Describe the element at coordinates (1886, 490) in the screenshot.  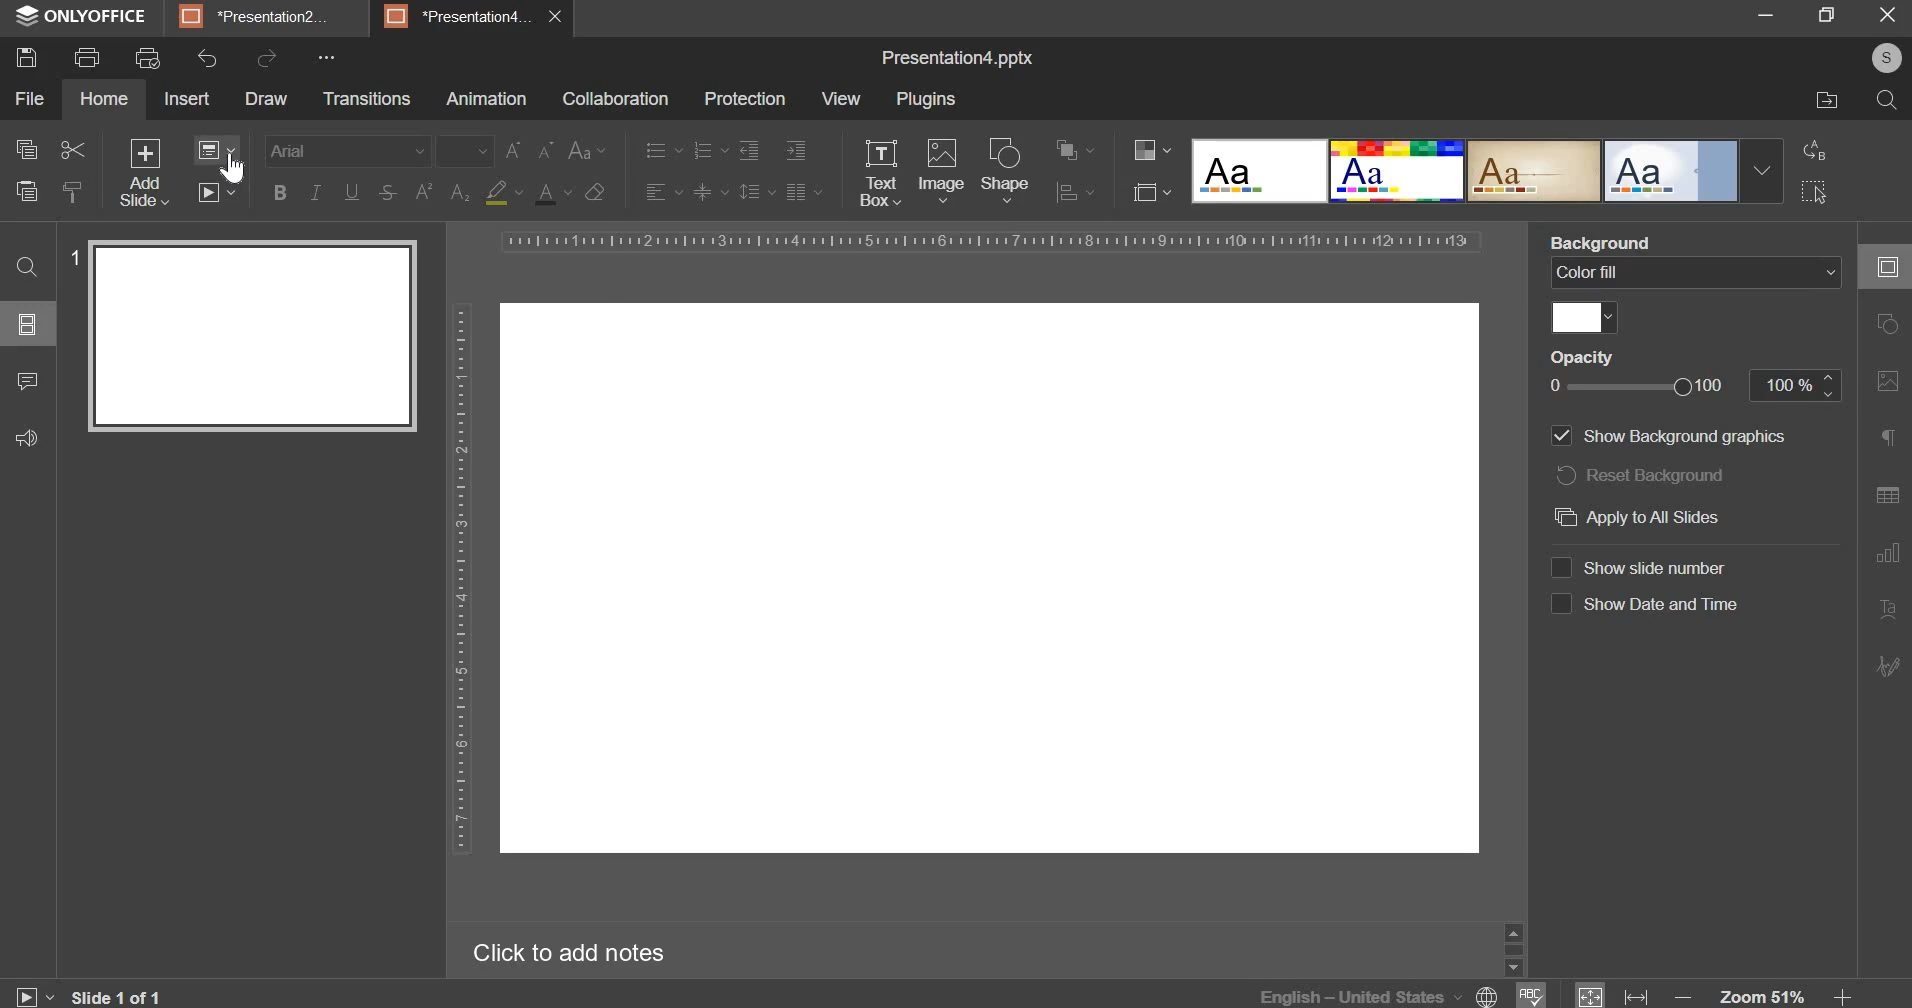
I see `table setting` at that location.